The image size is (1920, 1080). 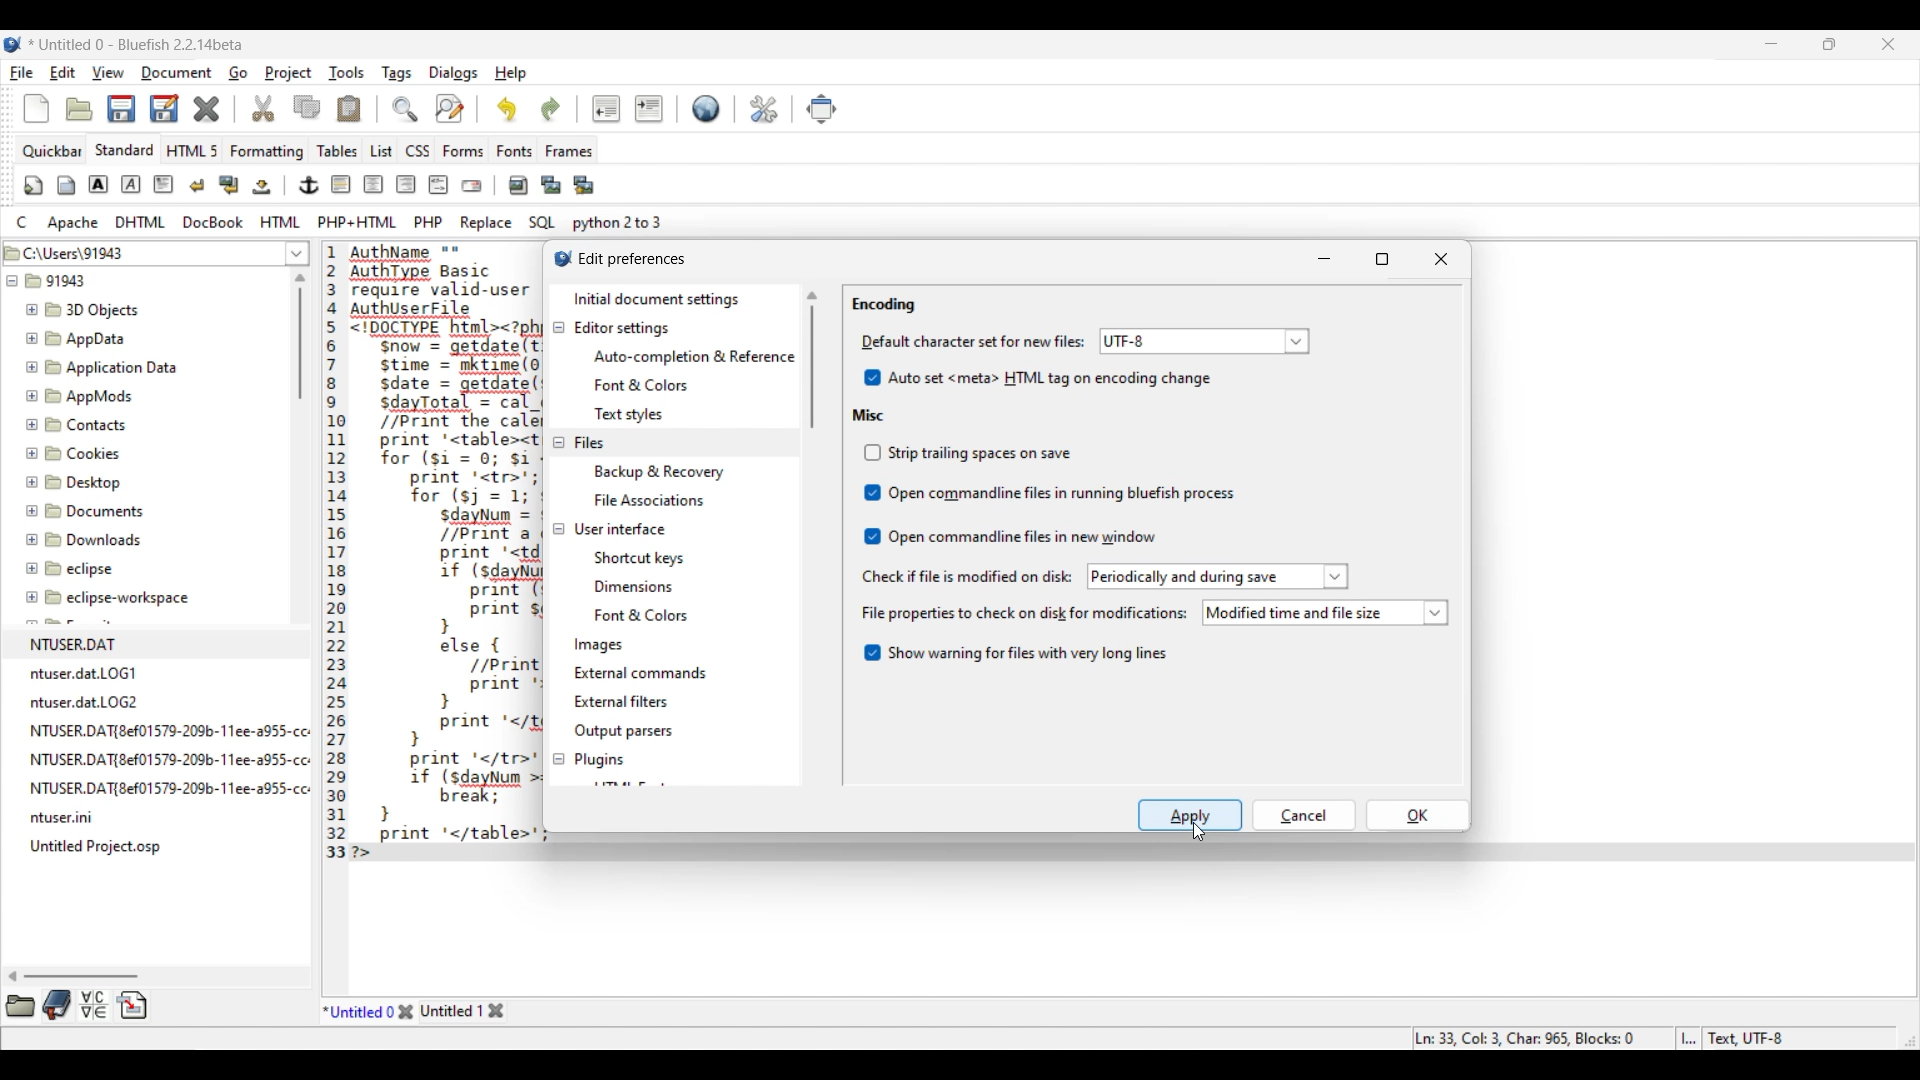 What do you see at coordinates (462, 1010) in the screenshot?
I see `Other tab` at bounding box center [462, 1010].